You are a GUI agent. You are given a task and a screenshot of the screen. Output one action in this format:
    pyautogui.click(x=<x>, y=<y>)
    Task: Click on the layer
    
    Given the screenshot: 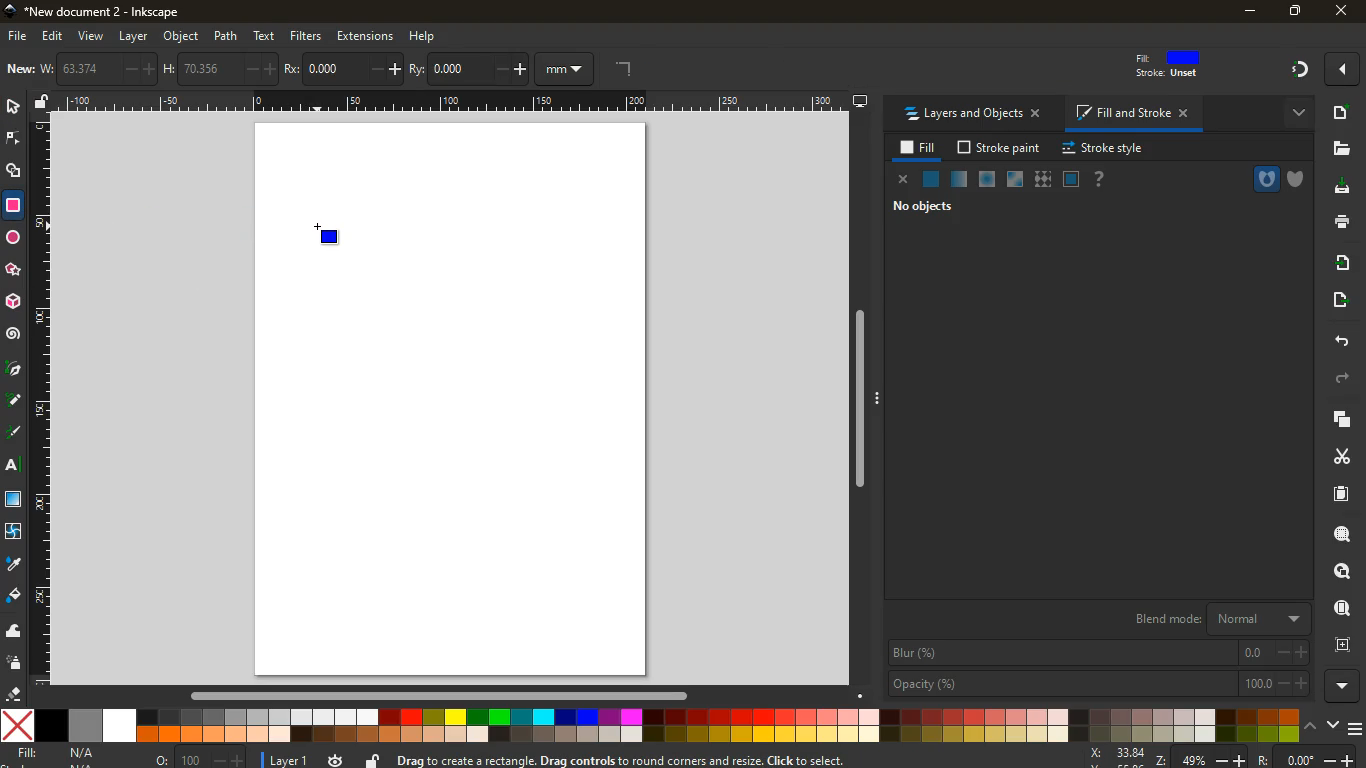 What is the action you would take?
    pyautogui.click(x=133, y=37)
    